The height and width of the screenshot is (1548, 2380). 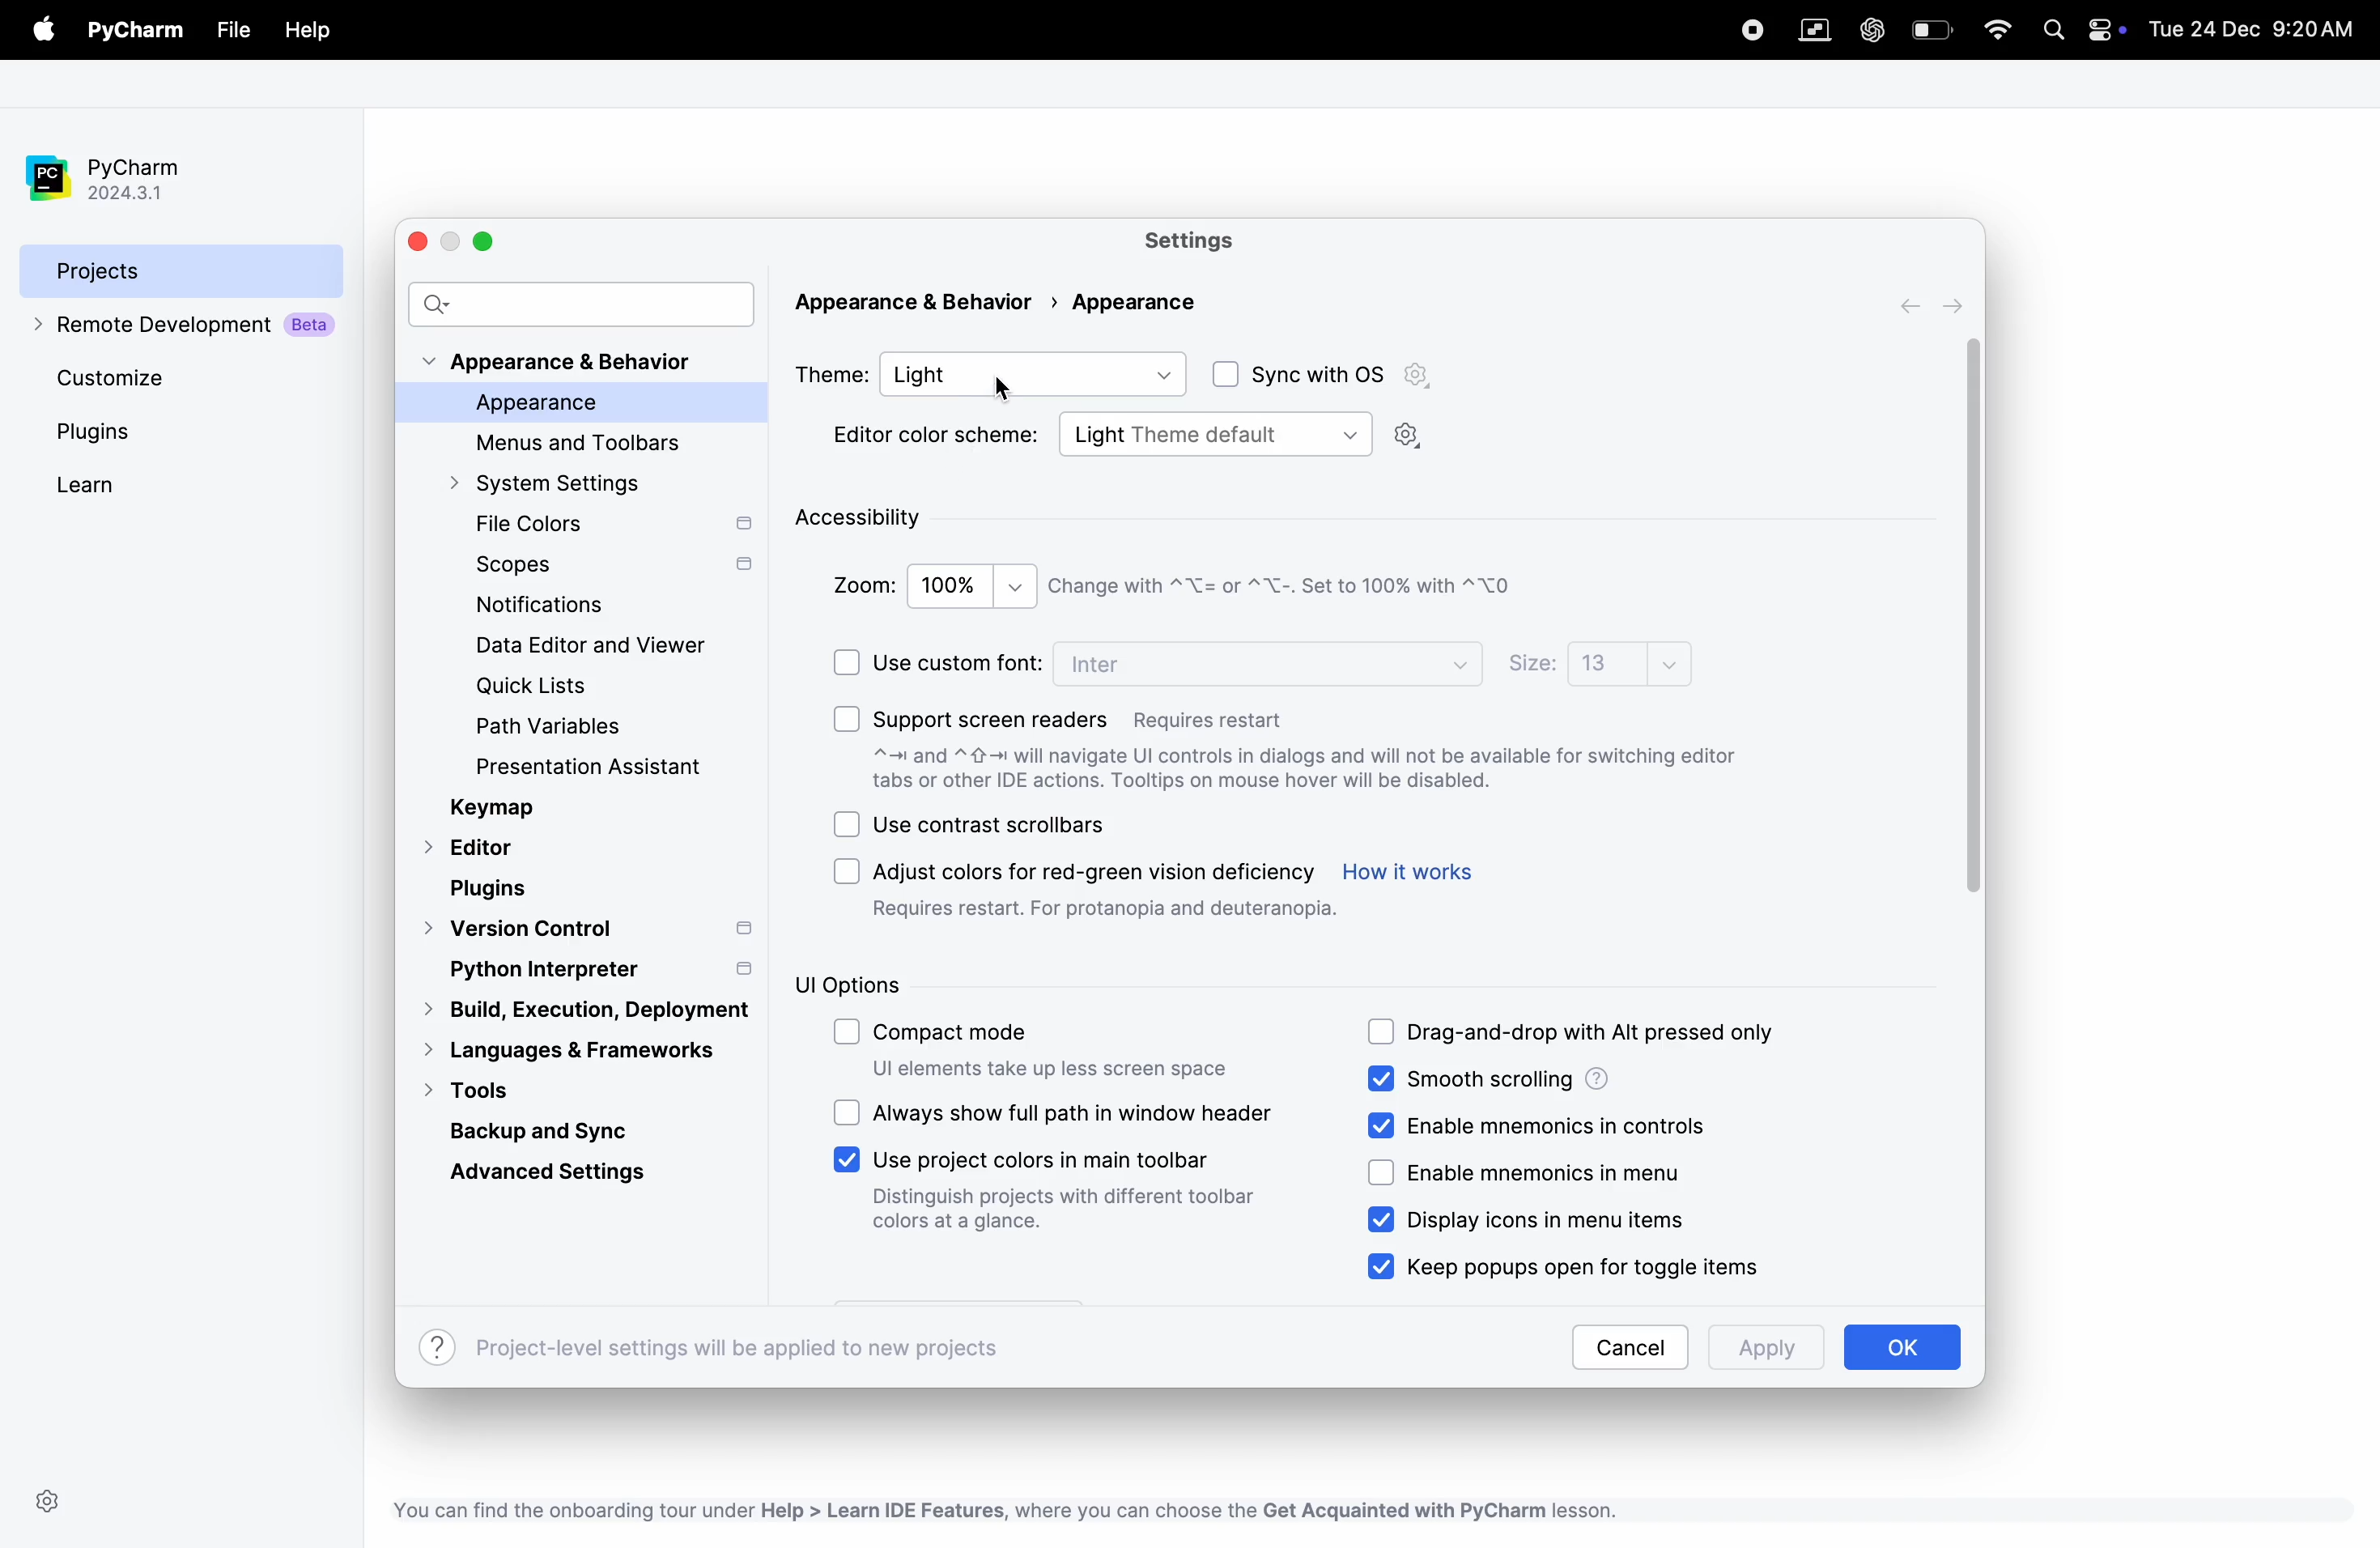 I want to click on zoom, so click(x=863, y=586).